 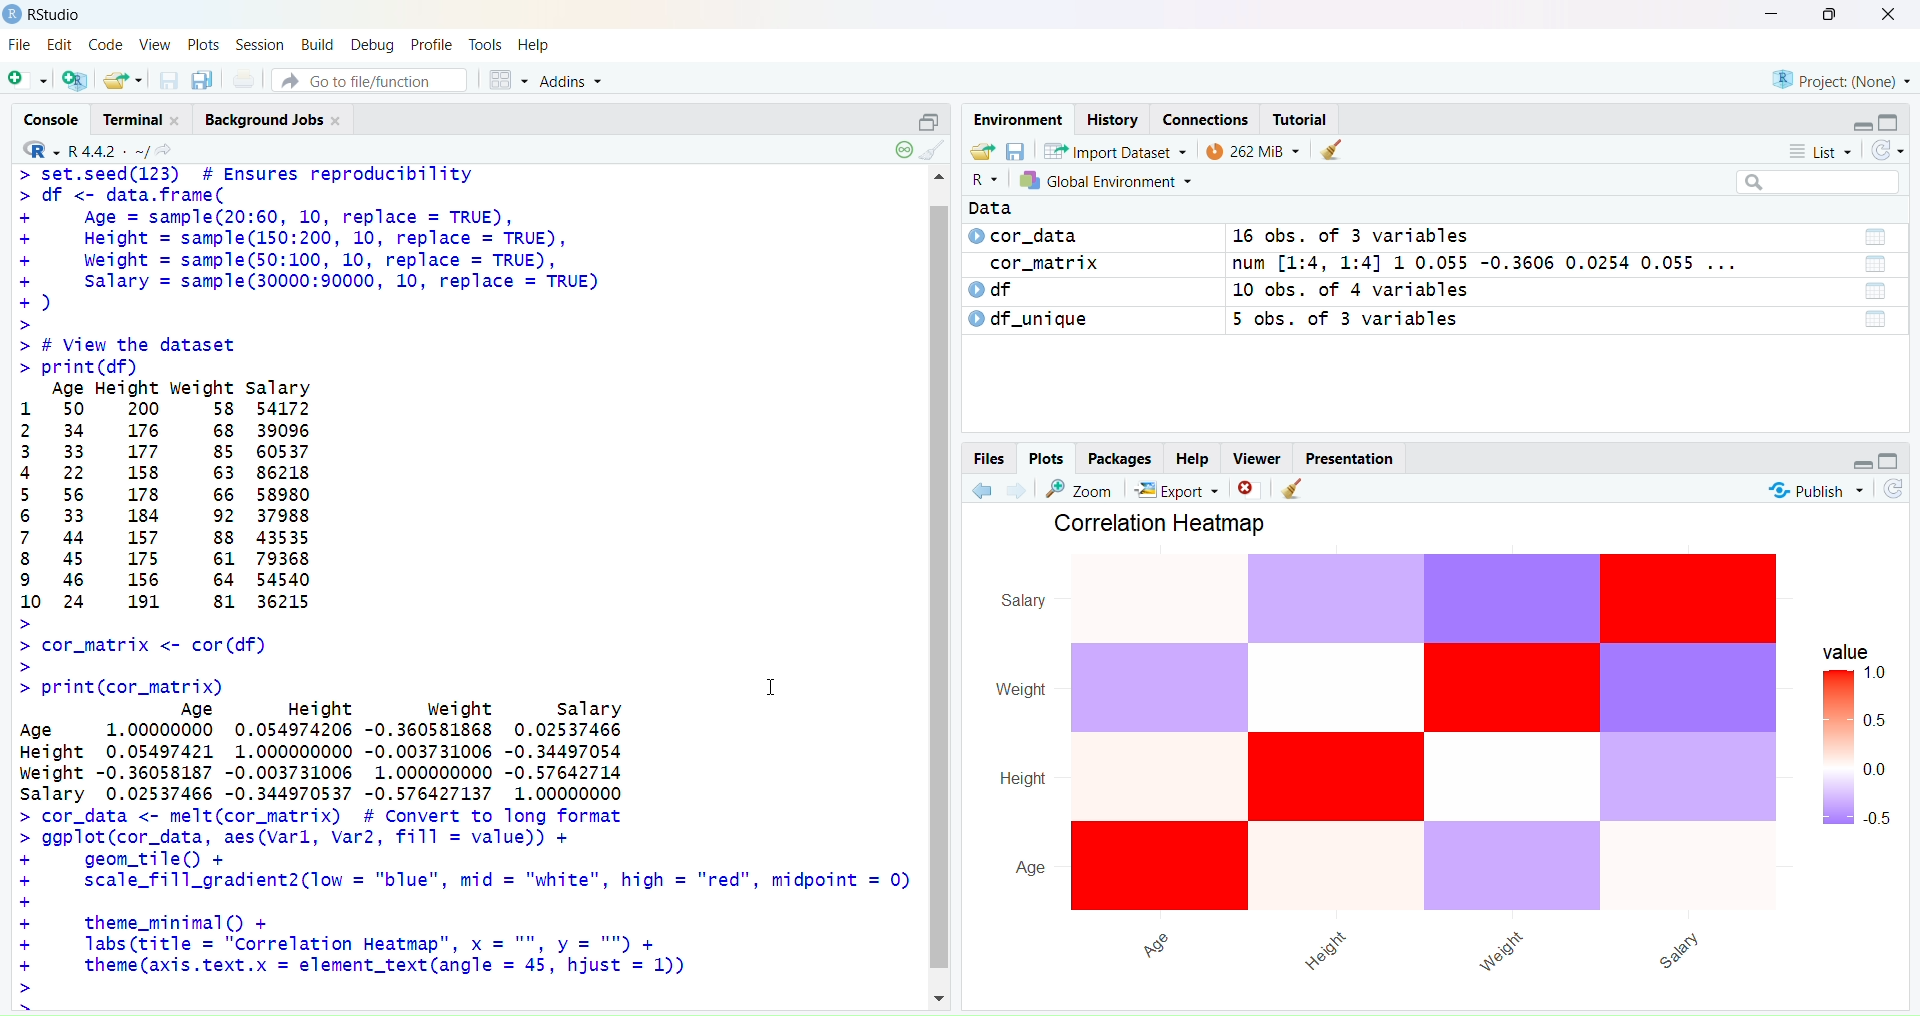 What do you see at coordinates (104, 46) in the screenshot?
I see `Code` at bounding box center [104, 46].